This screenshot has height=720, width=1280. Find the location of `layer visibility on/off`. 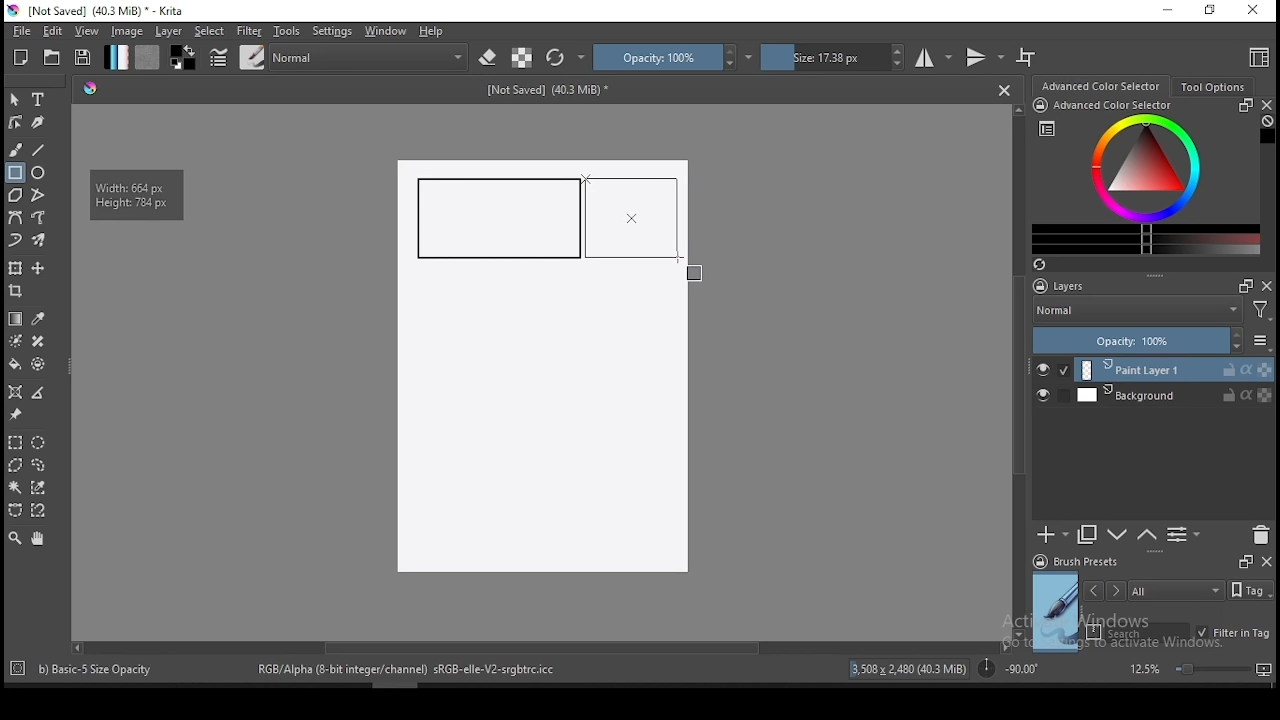

layer visibility on/off is located at coordinates (1053, 370).